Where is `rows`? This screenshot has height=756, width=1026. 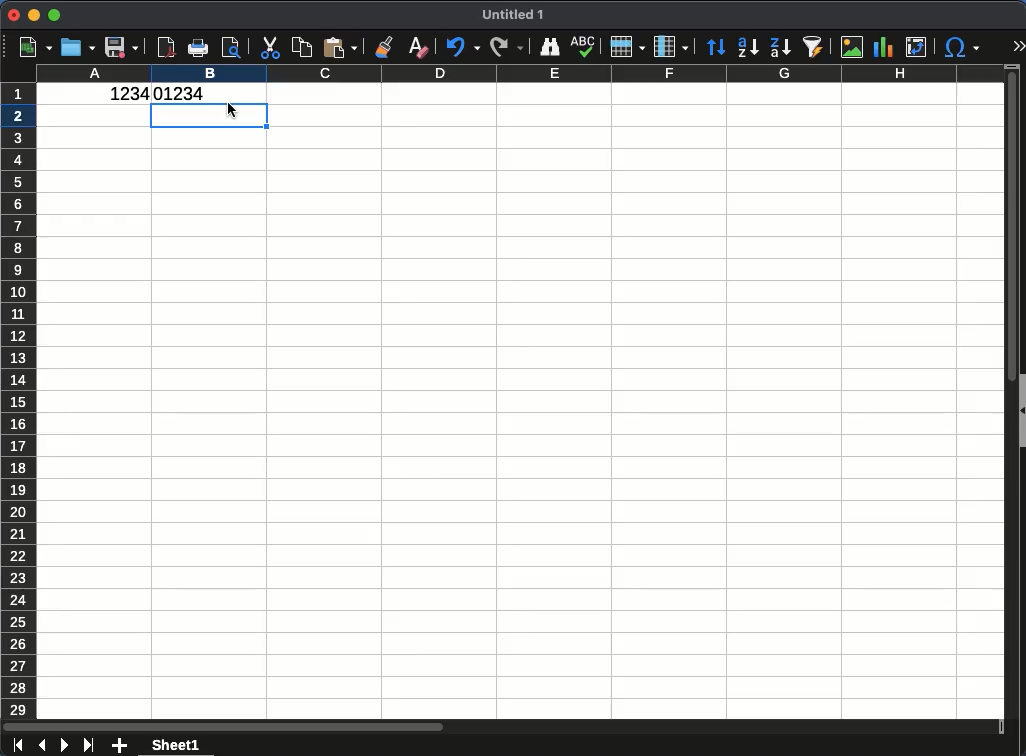
rows is located at coordinates (21, 400).